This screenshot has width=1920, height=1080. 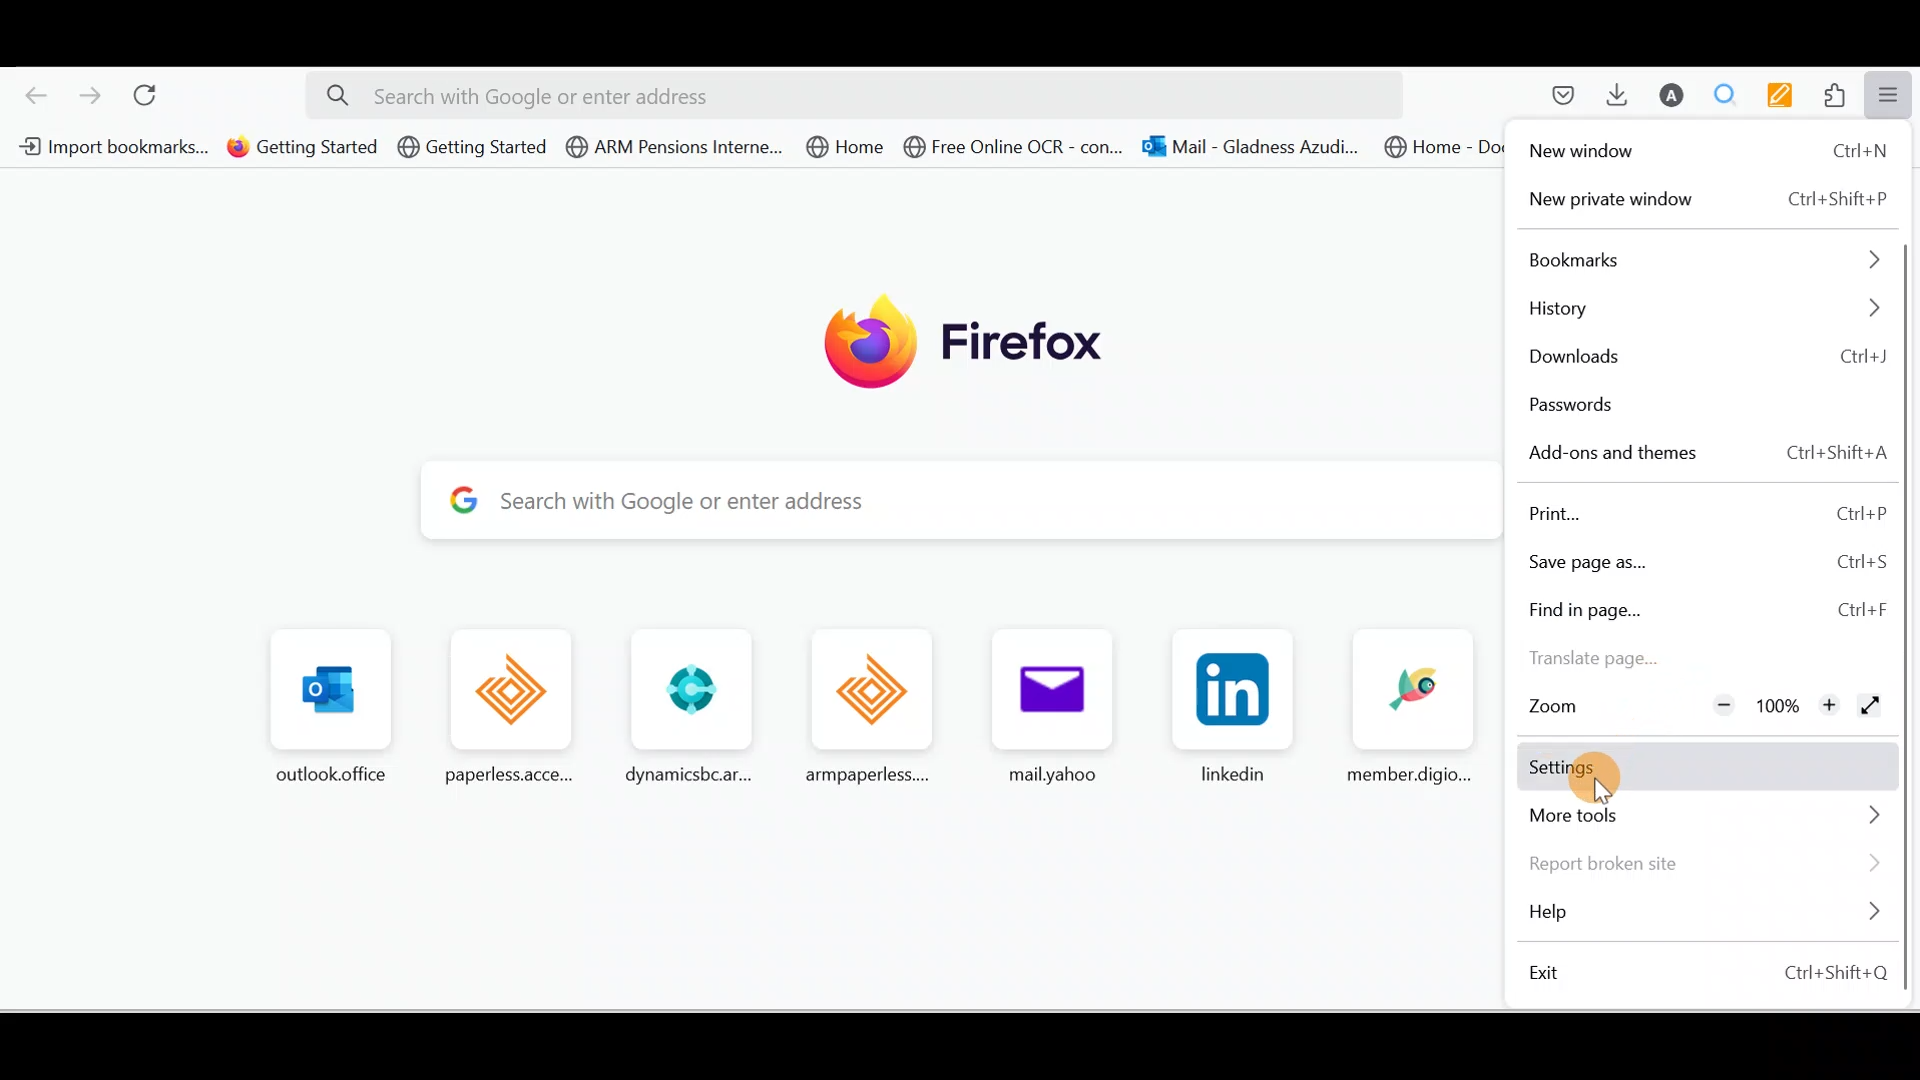 I want to click on Translate oage, so click(x=1630, y=662).